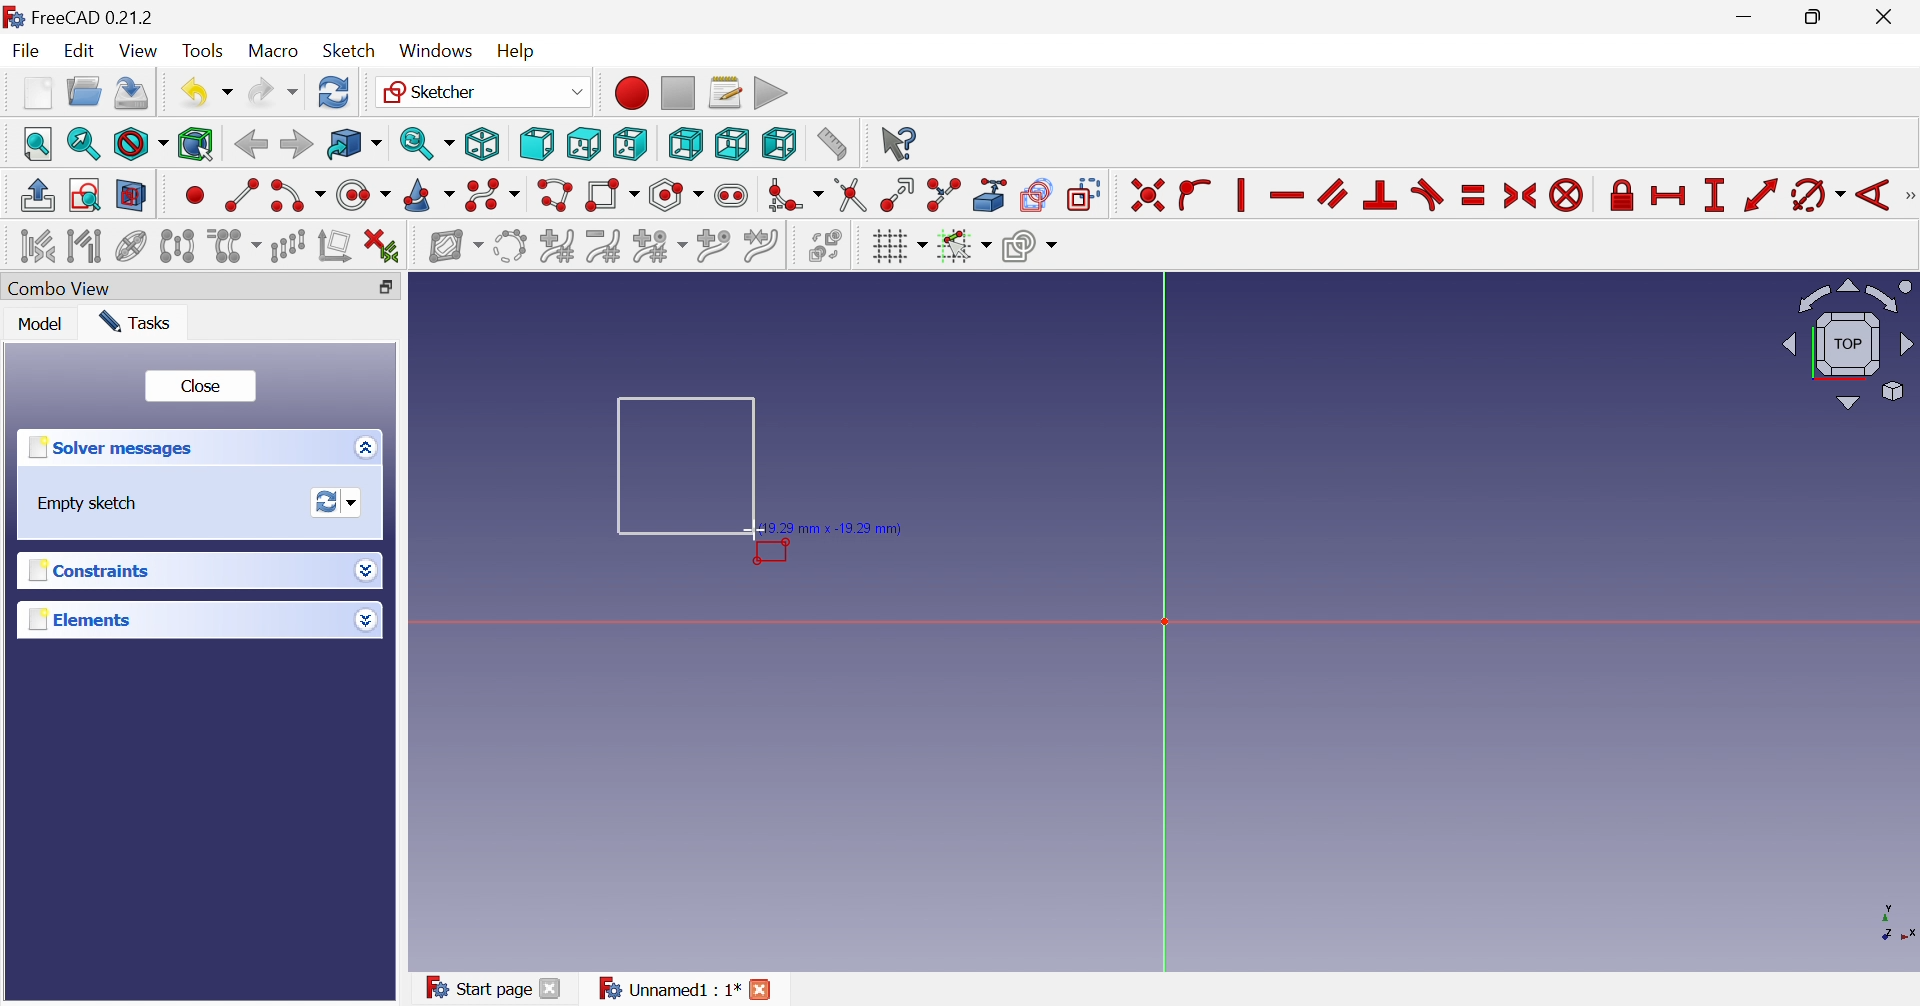 The image size is (1920, 1006). What do you see at coordinates (536, 143) in the screenshot?
I see `Front` at bounding box center [536, 143].